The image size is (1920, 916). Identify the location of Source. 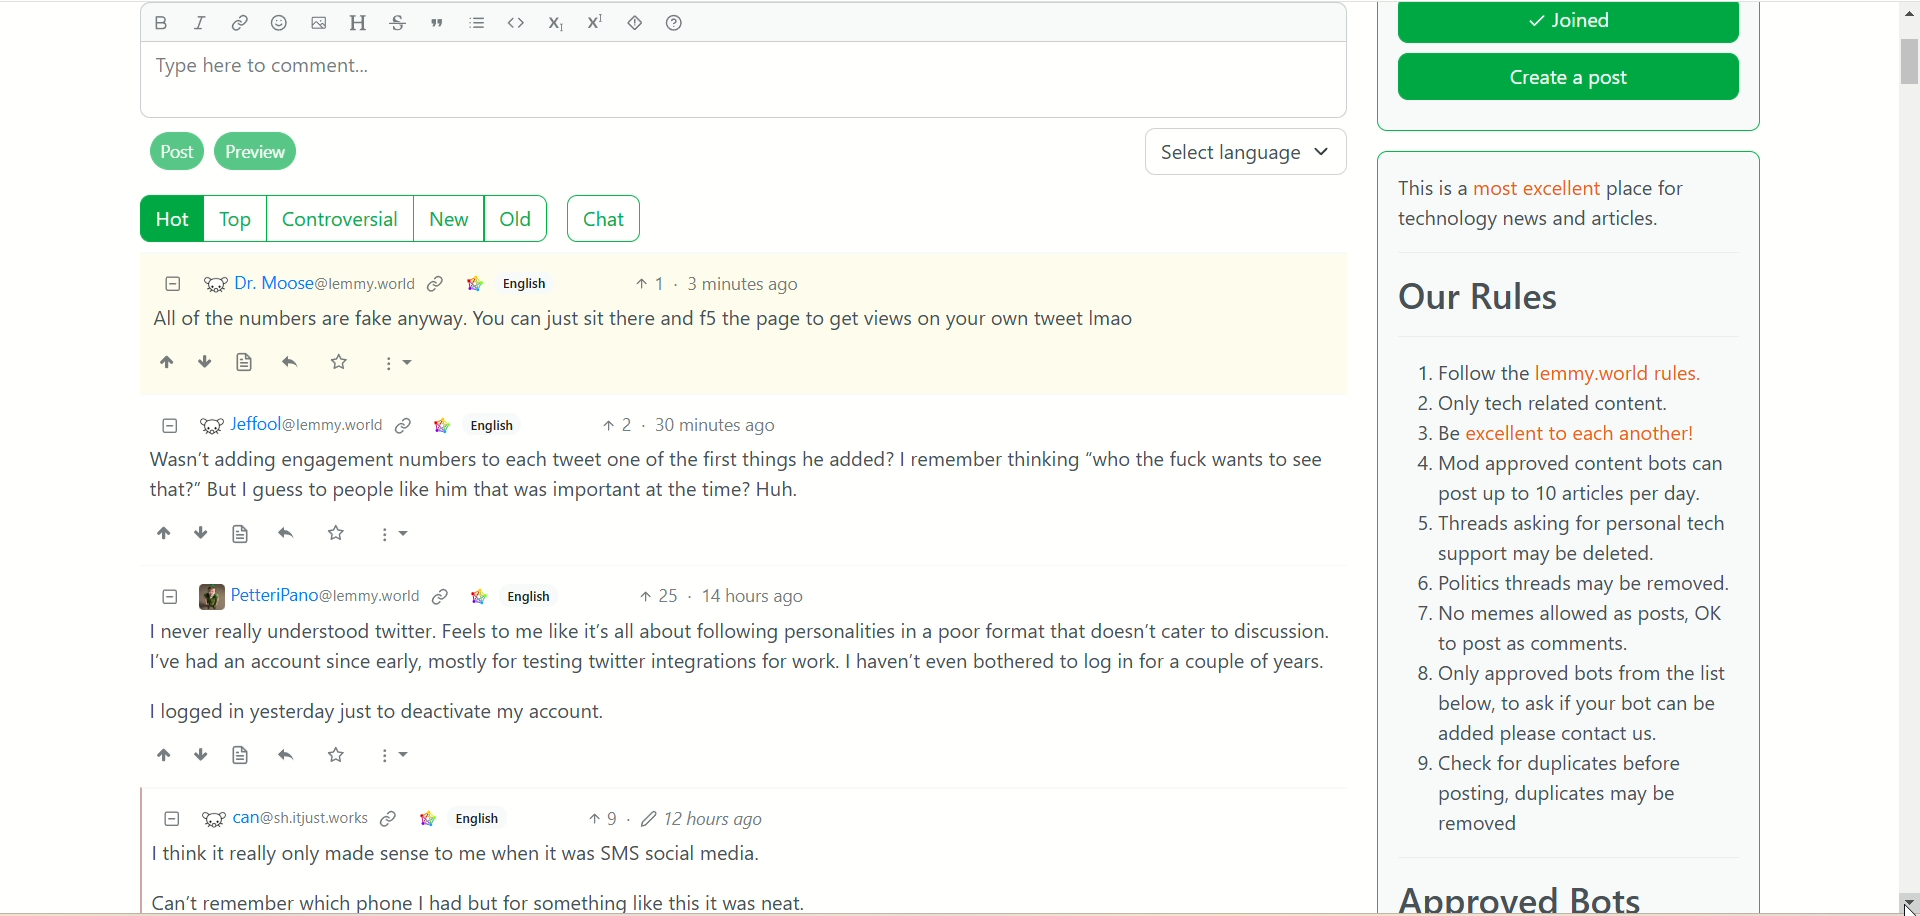
(243, 754).